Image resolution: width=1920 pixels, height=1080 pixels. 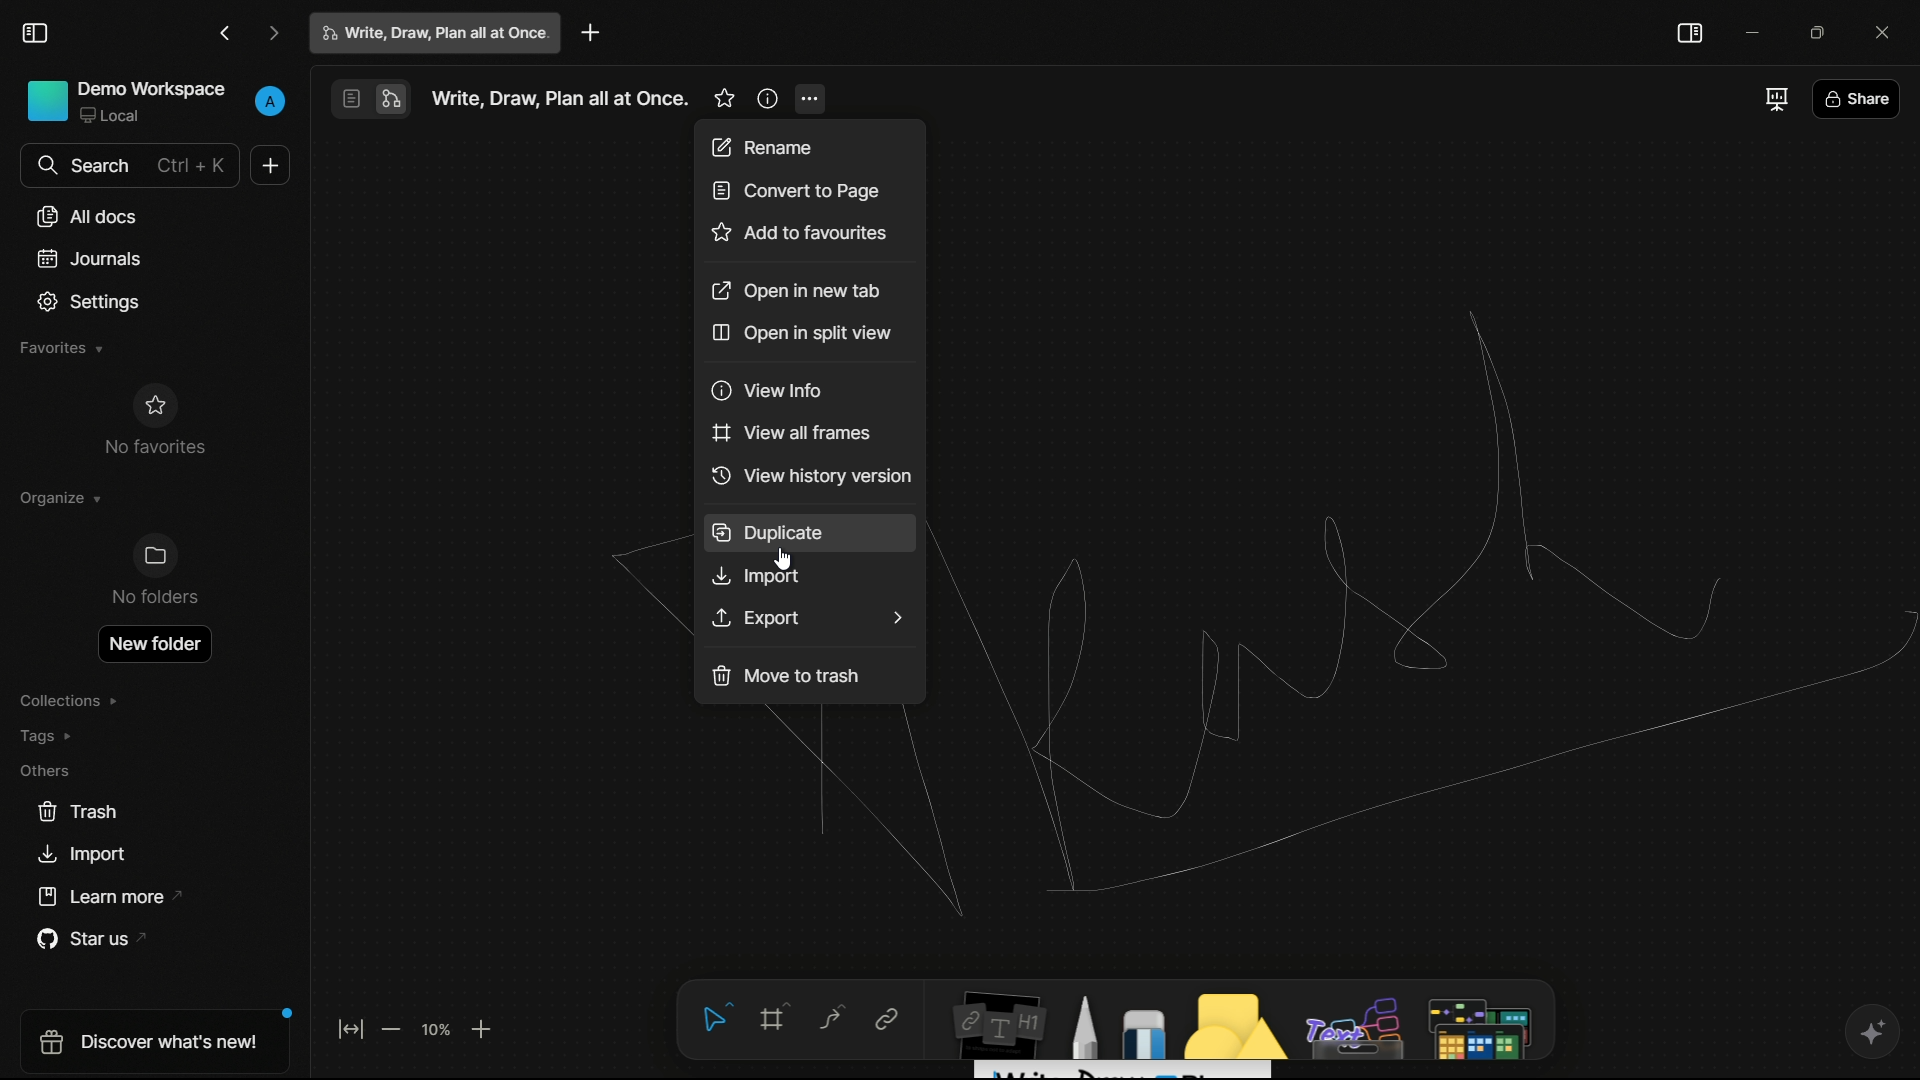 What do you see at coordinates (81, 854) in the screenshot?
I see `import` at bounding box center [81, 854].